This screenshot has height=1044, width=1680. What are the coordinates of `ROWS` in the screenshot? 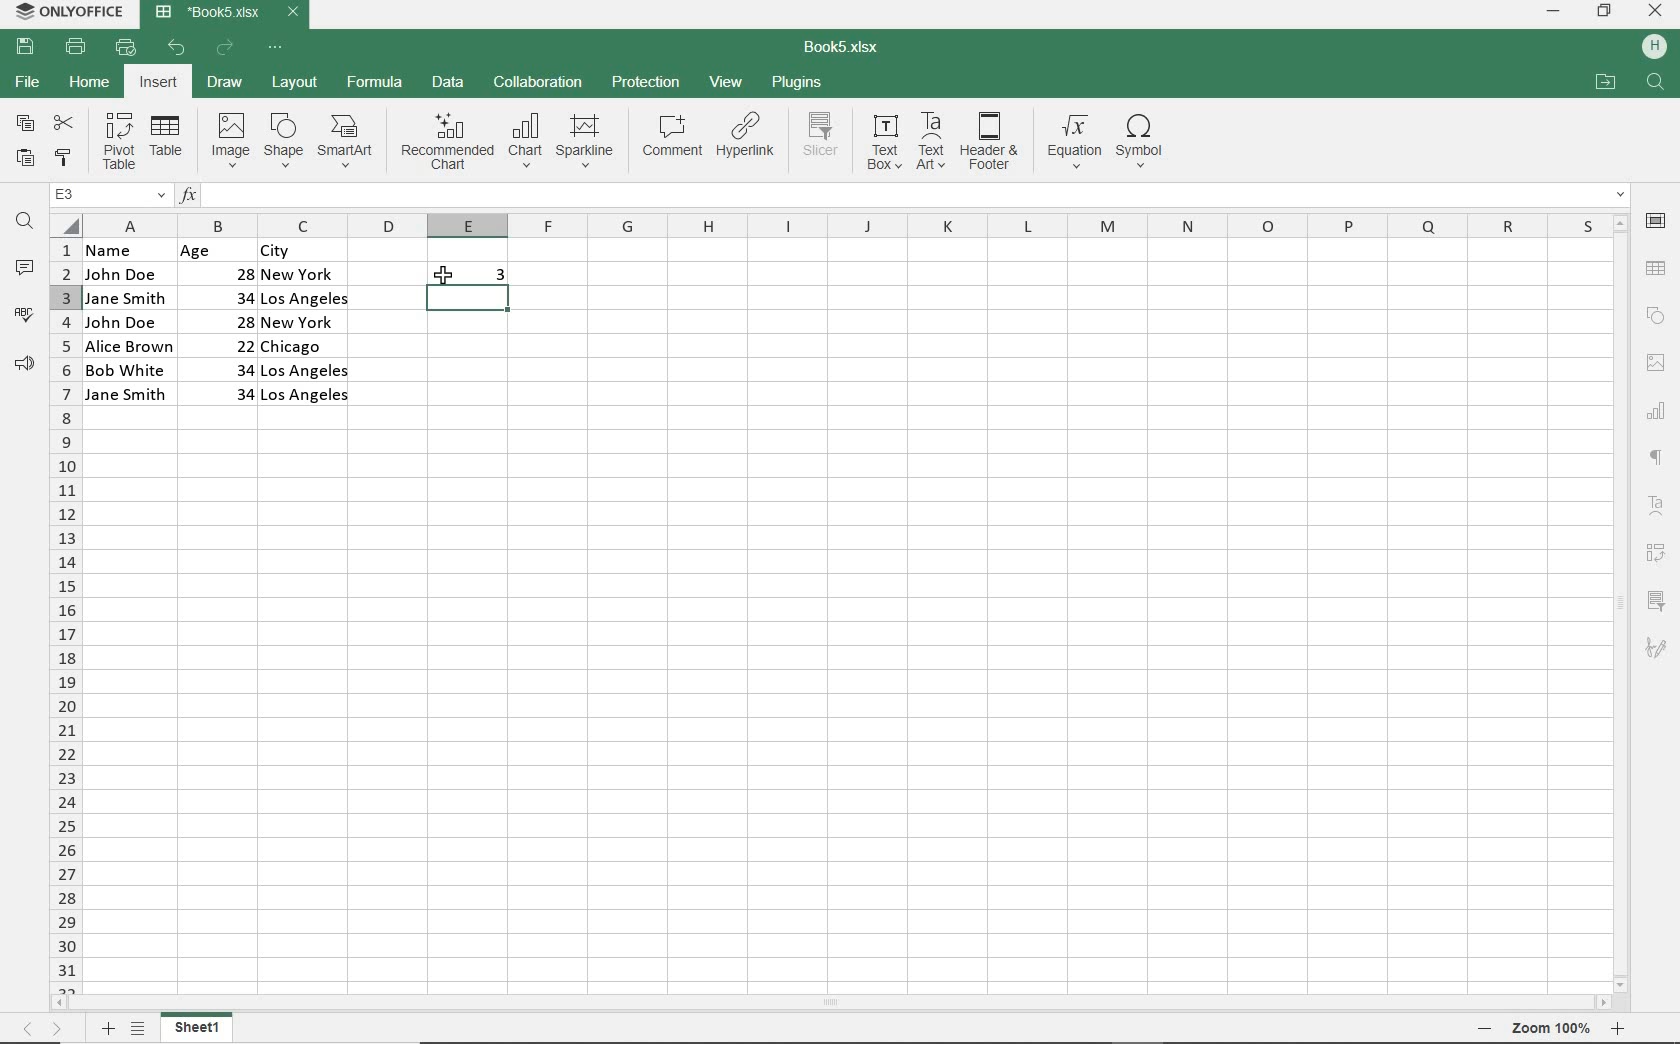 It's located at (63, 614).